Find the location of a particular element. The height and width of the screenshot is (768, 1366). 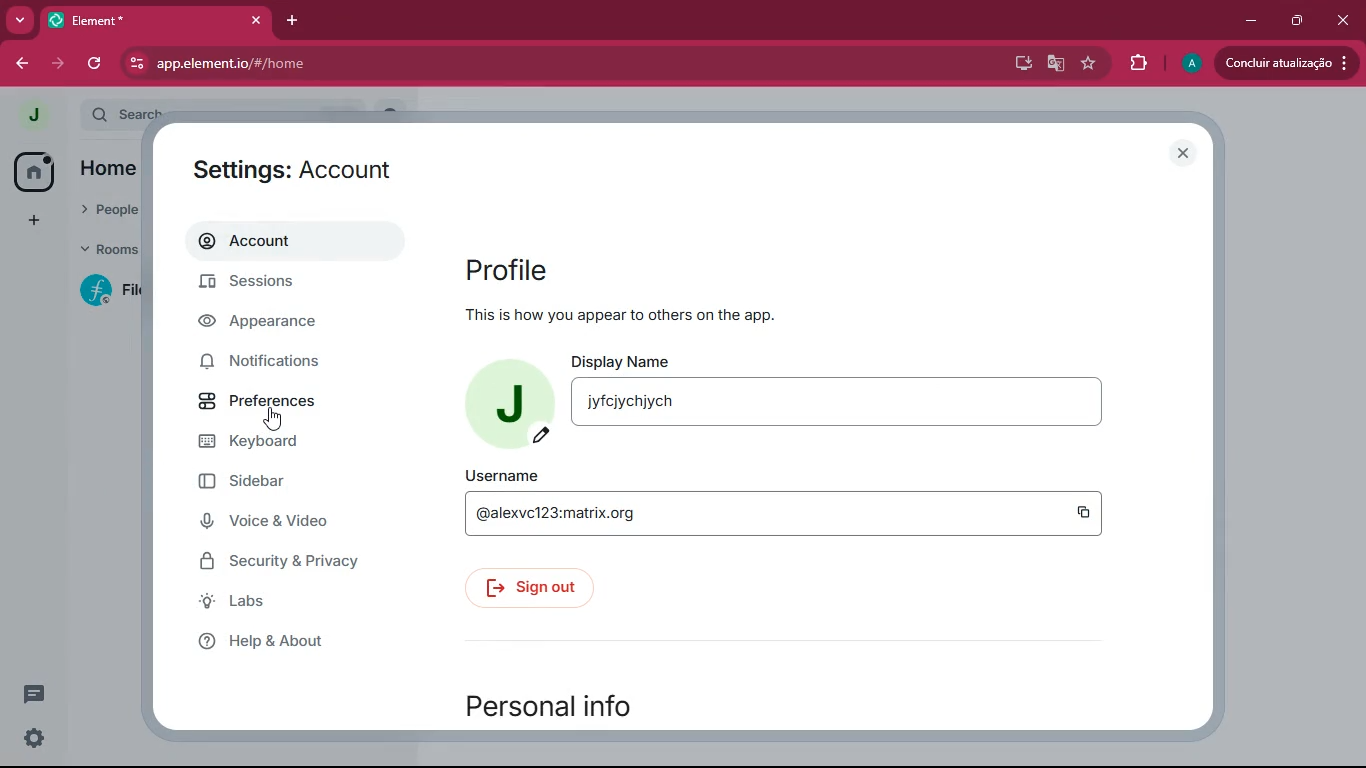

settings: account is located at coordinates (302, 166).